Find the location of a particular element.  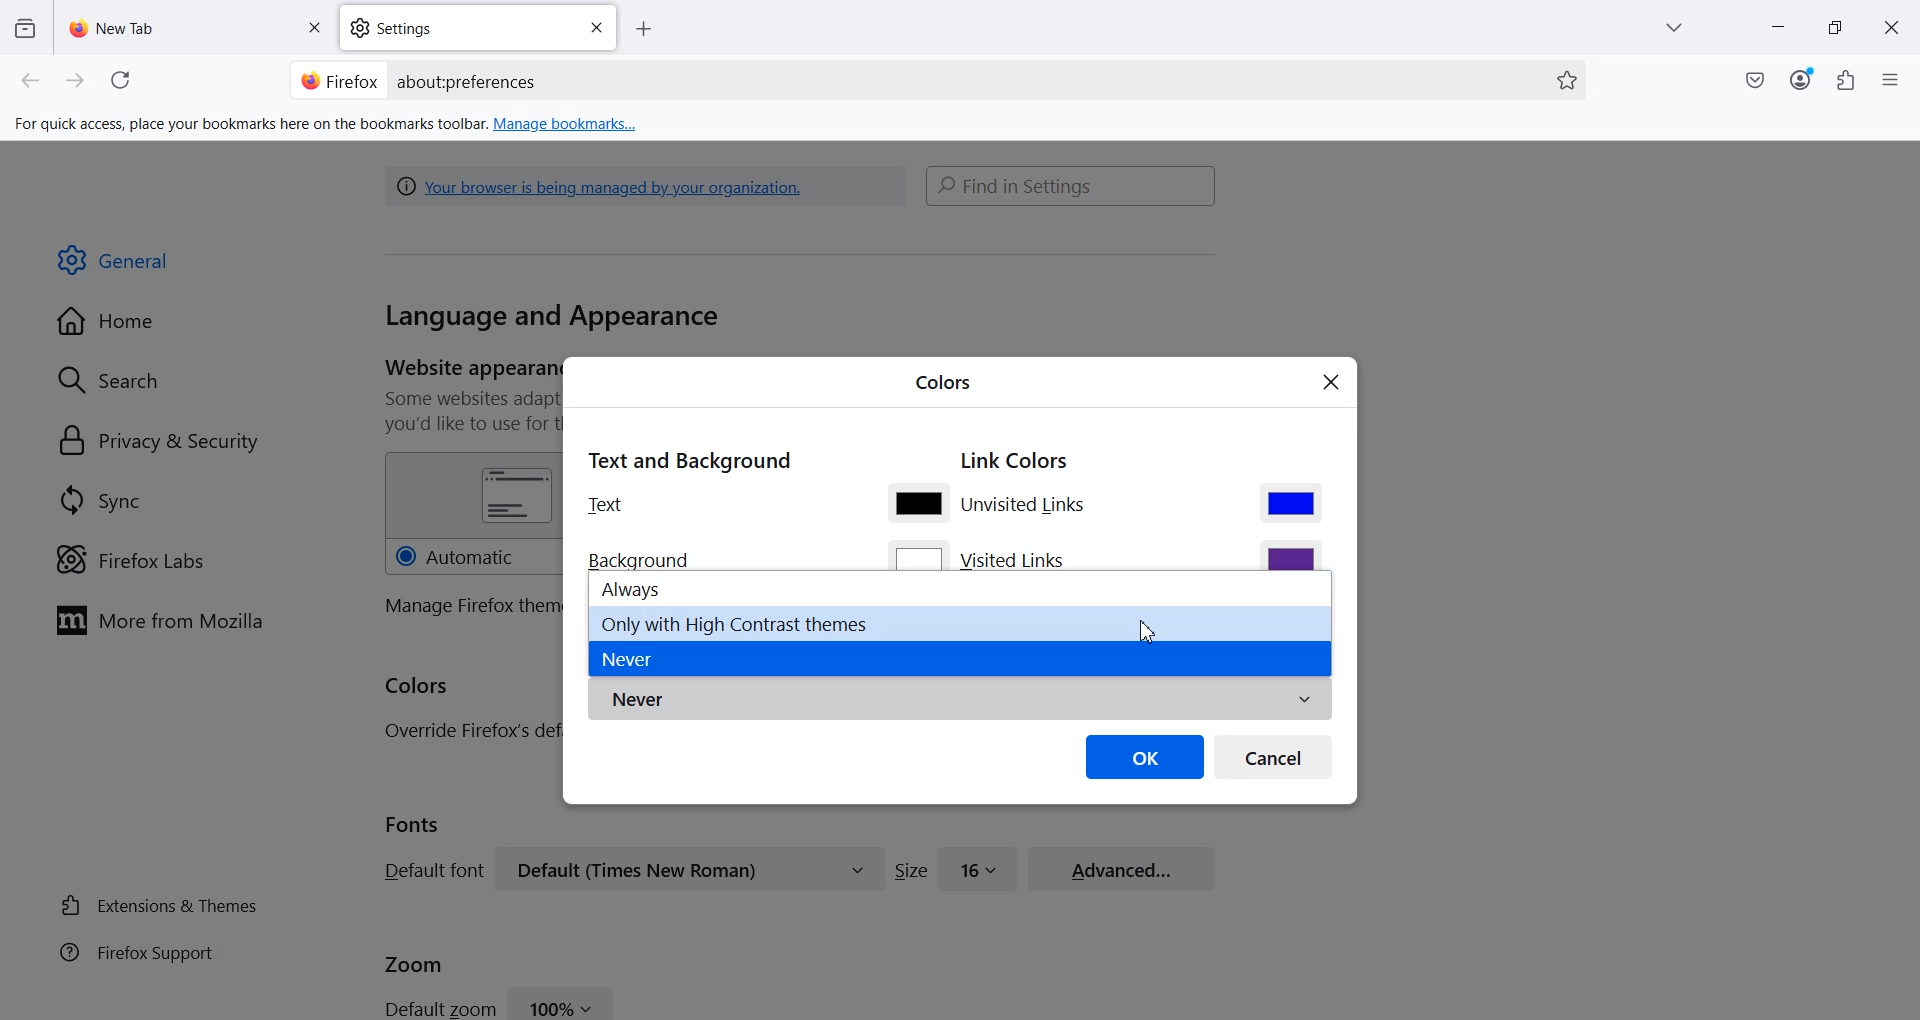

Colors is located at coordinates (943, 380).